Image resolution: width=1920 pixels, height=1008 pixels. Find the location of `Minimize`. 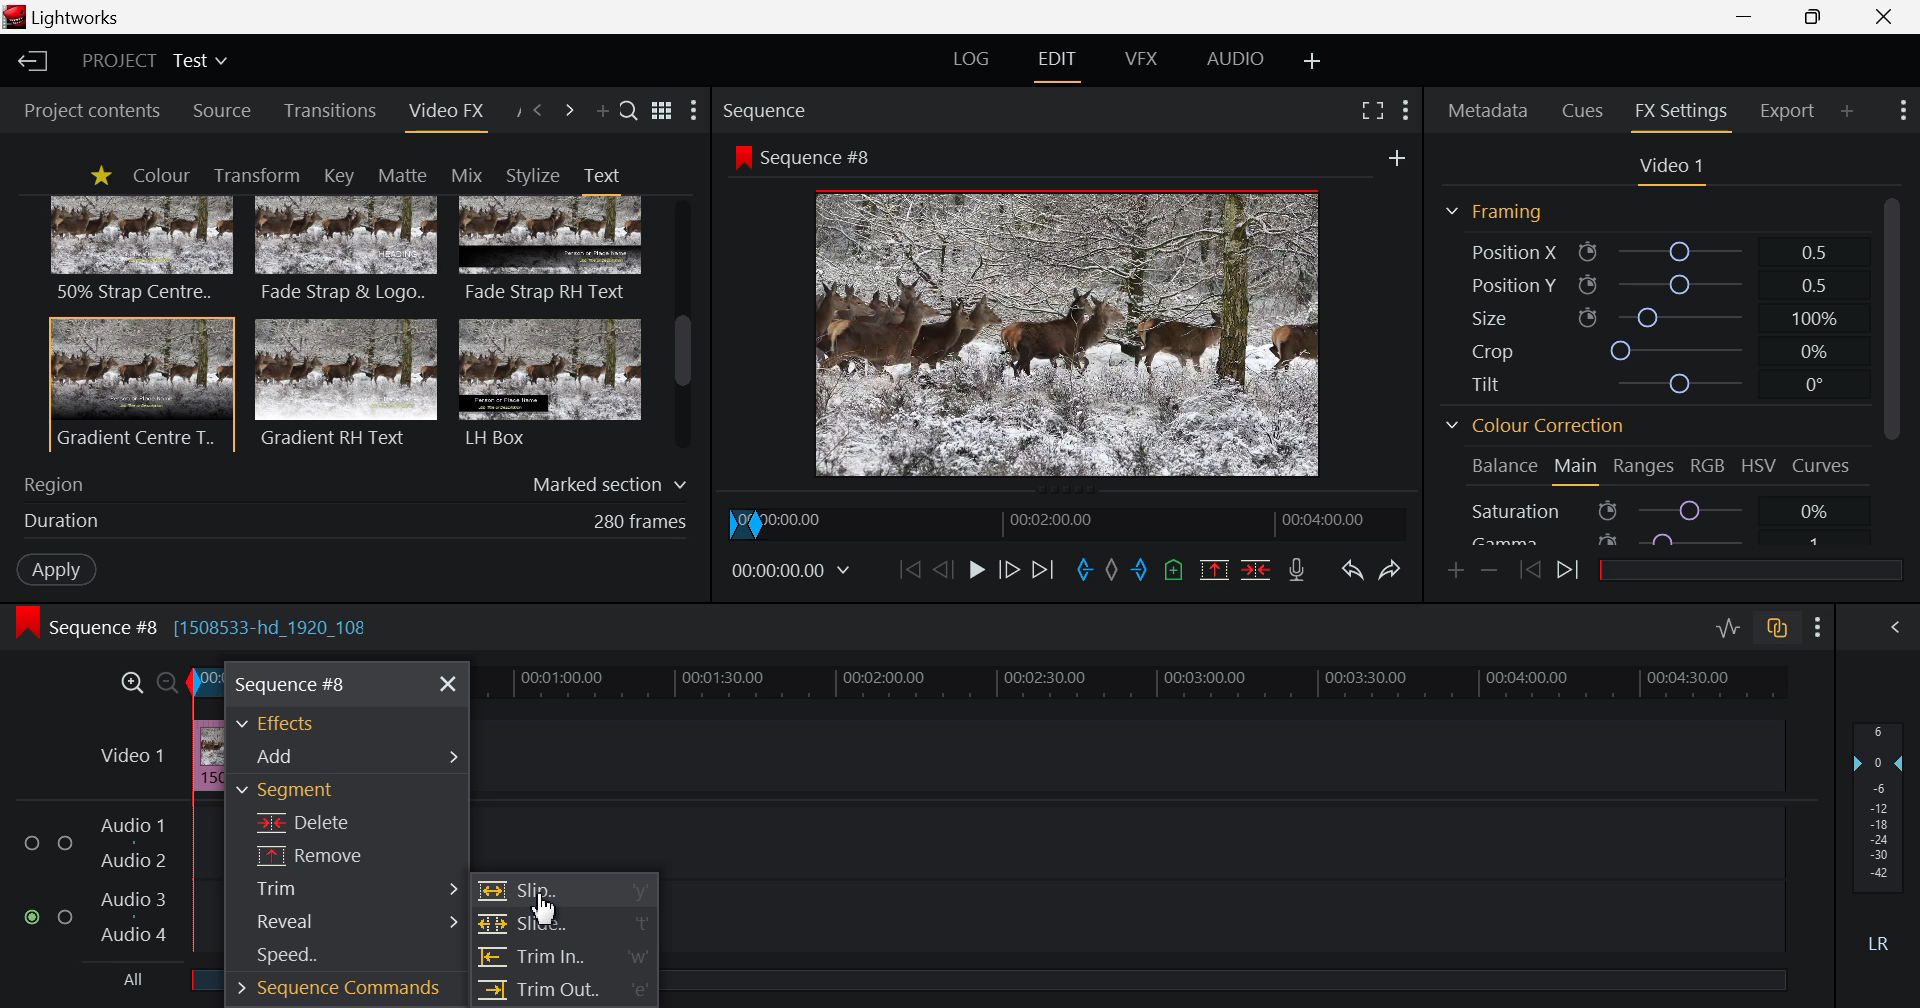

Minimize is located at coordinates (1818, 18).